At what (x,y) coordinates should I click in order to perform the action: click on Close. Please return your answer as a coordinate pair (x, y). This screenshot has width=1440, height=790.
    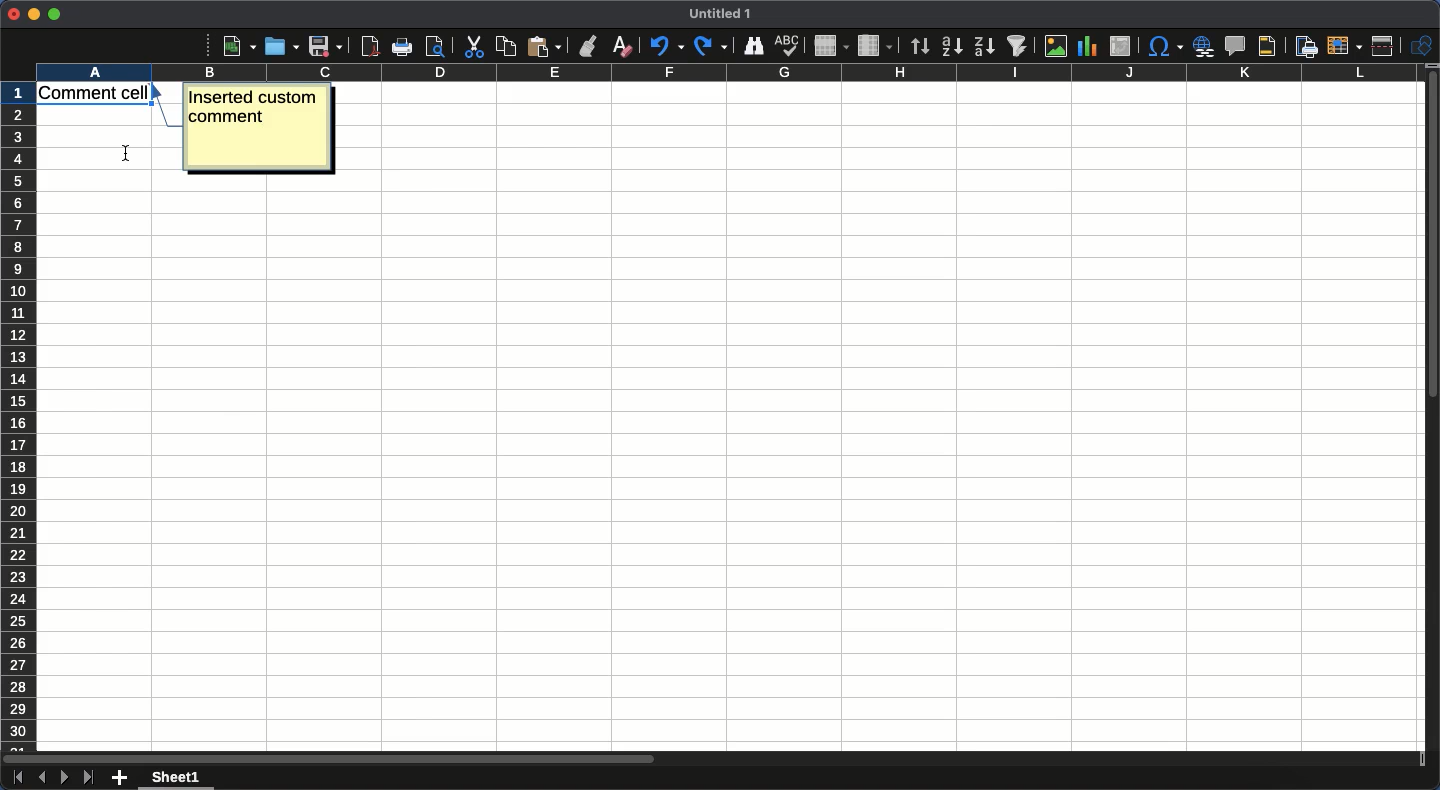
    Looking at the image, I should click on (10, 12).